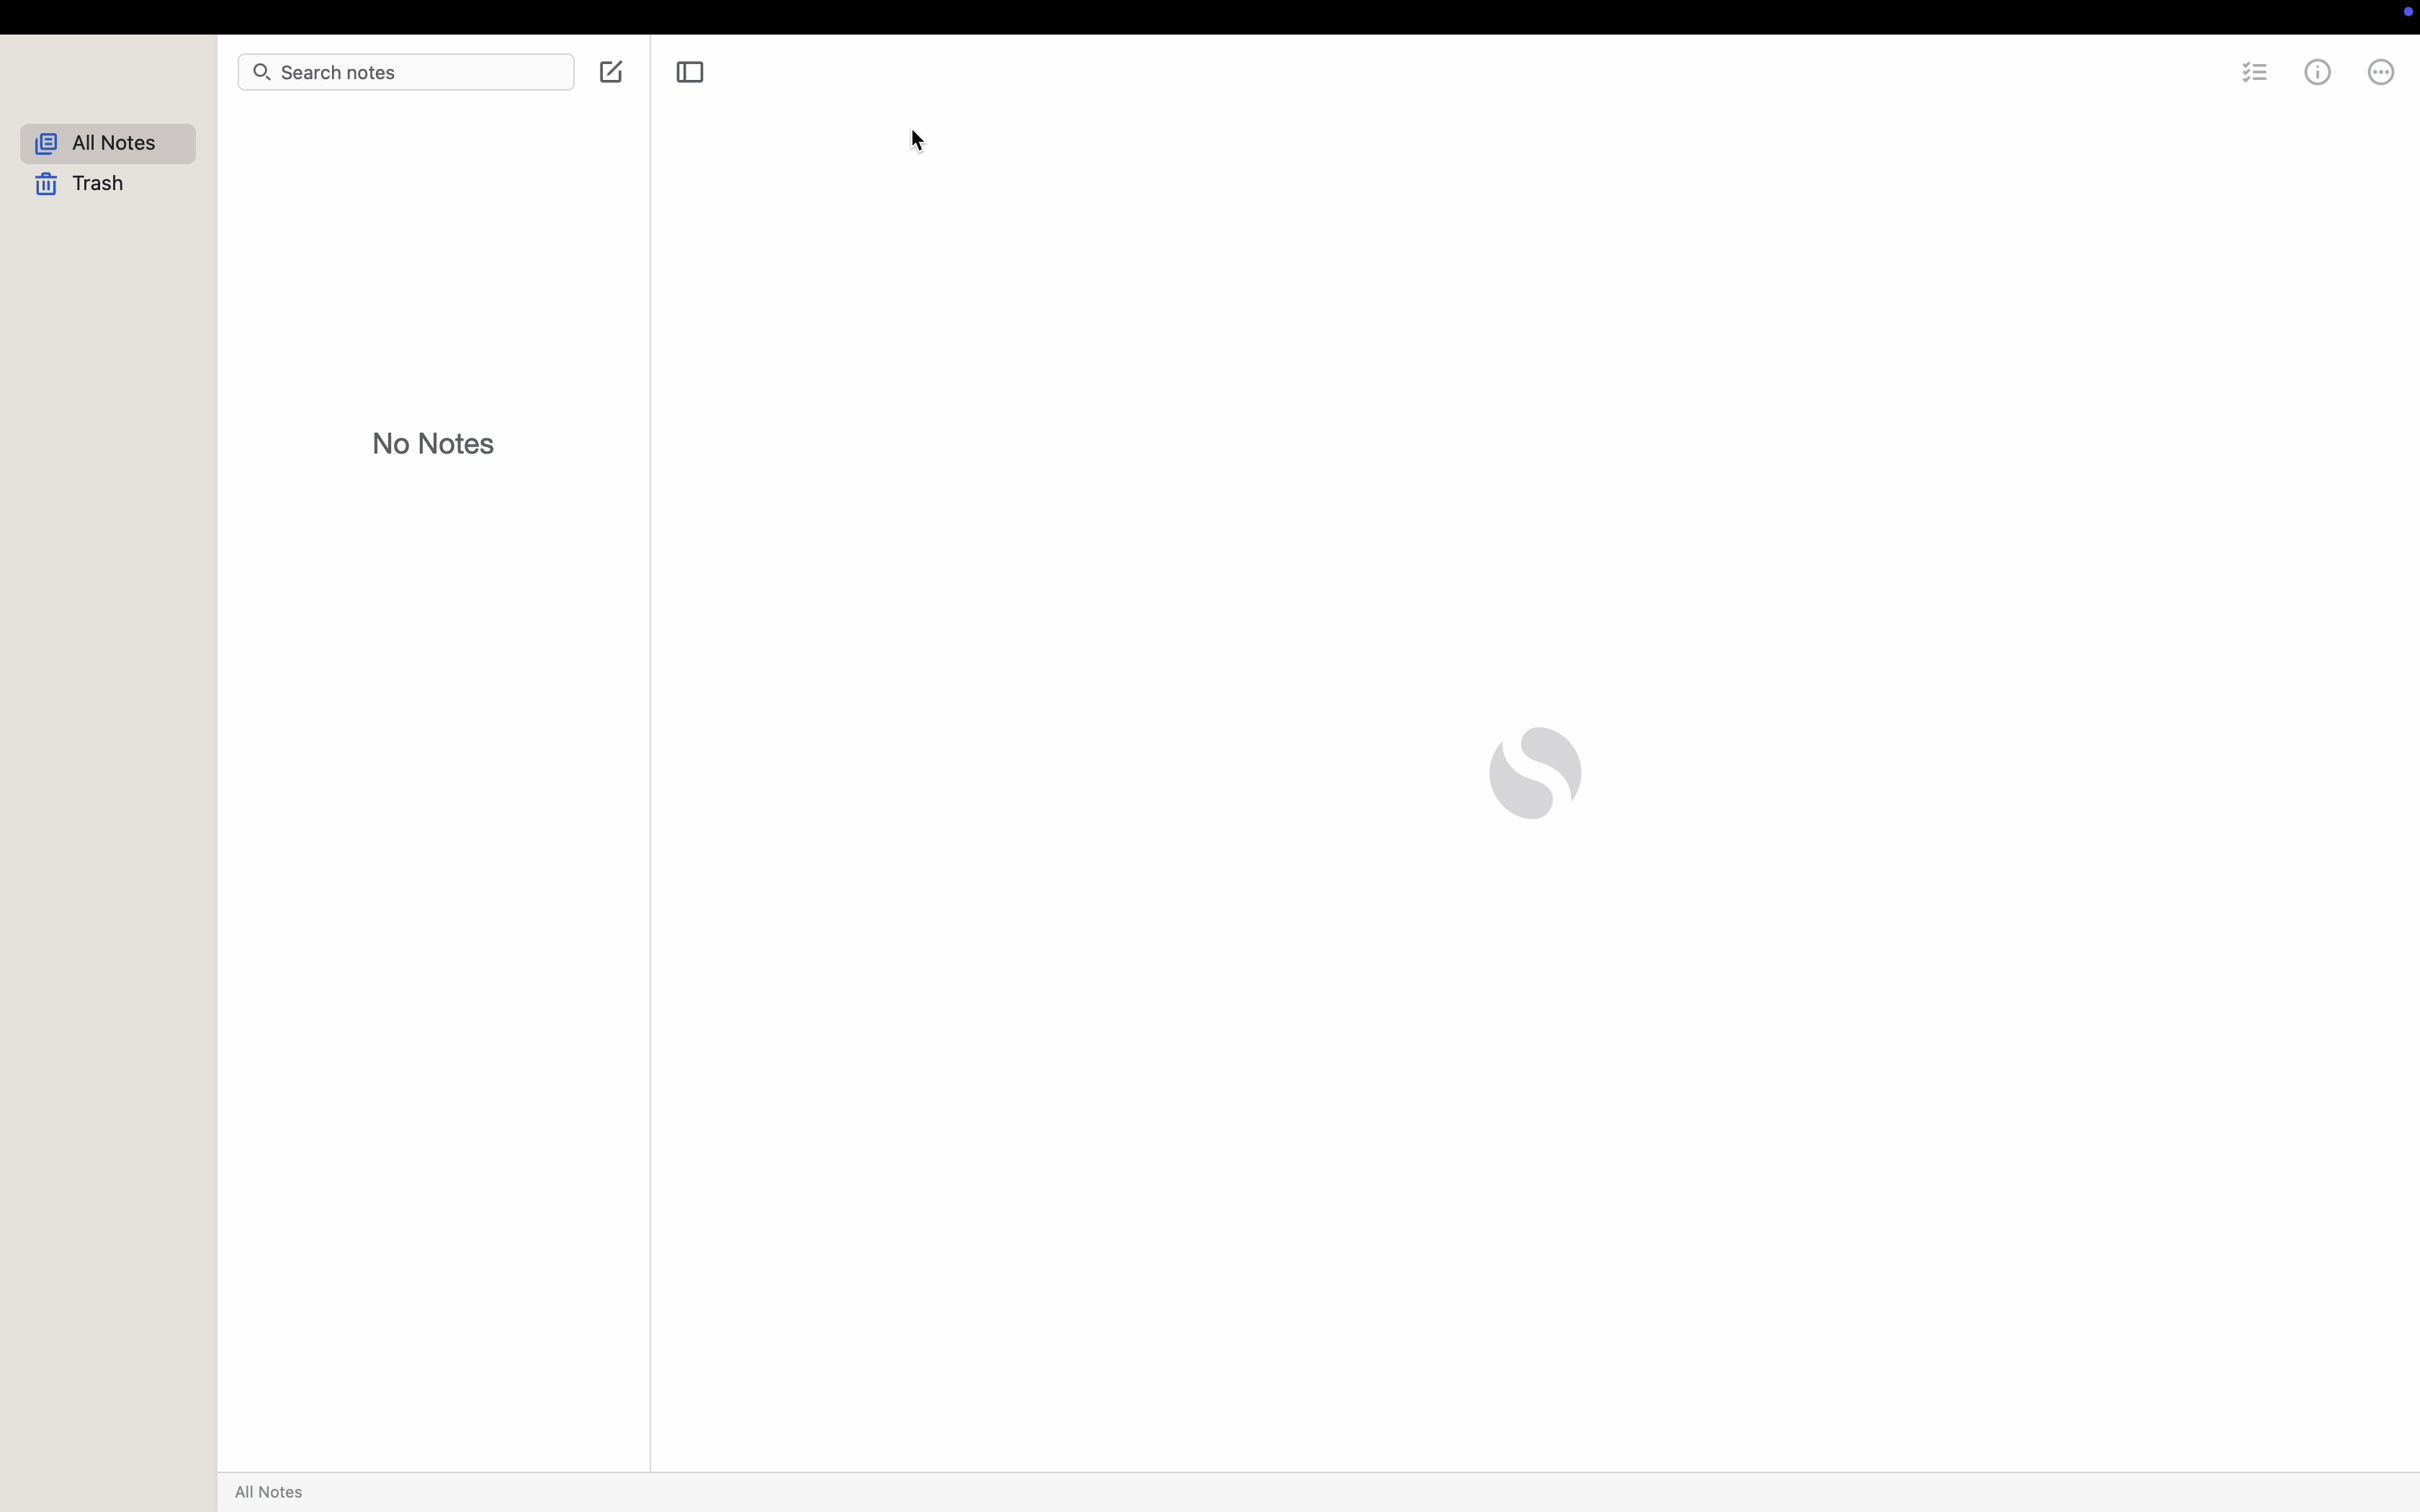  Describe the element at coordinates (275, 1492) in the screenshot. I see `all notes` at that location.